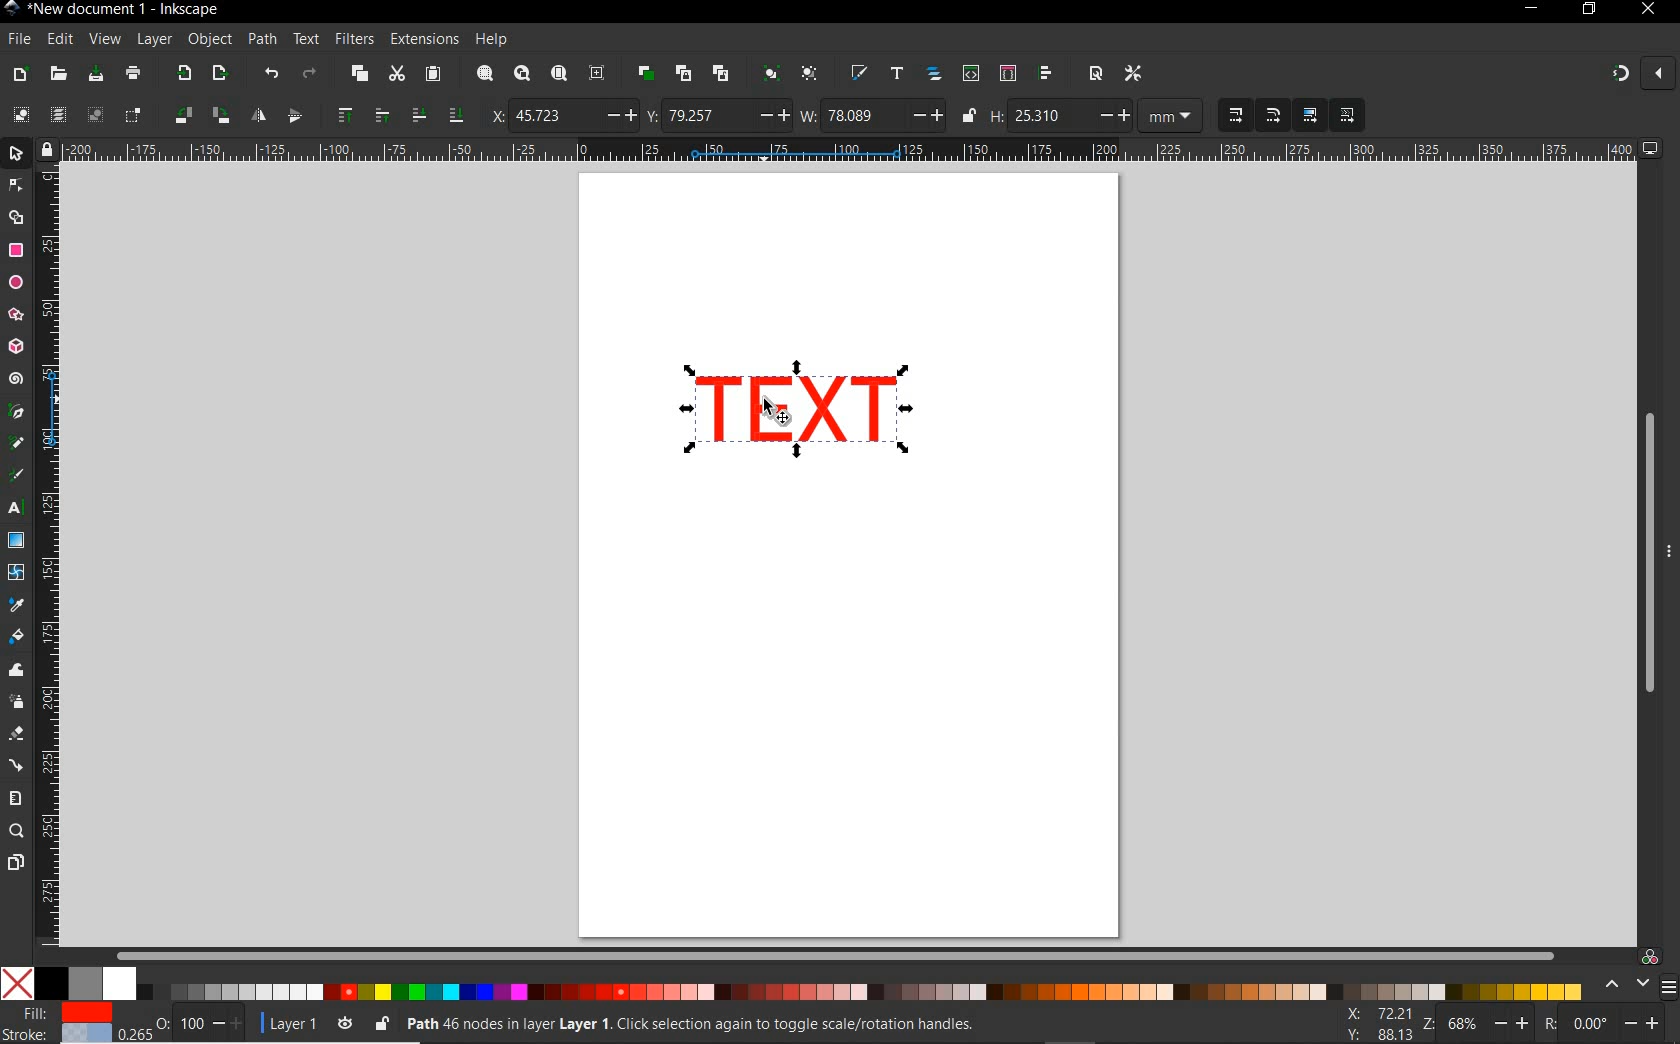 This screenshot has height=1044, width=1680. Describe the element at coordinates (396, 75) in the screenshot. I see `CUT` at that location.